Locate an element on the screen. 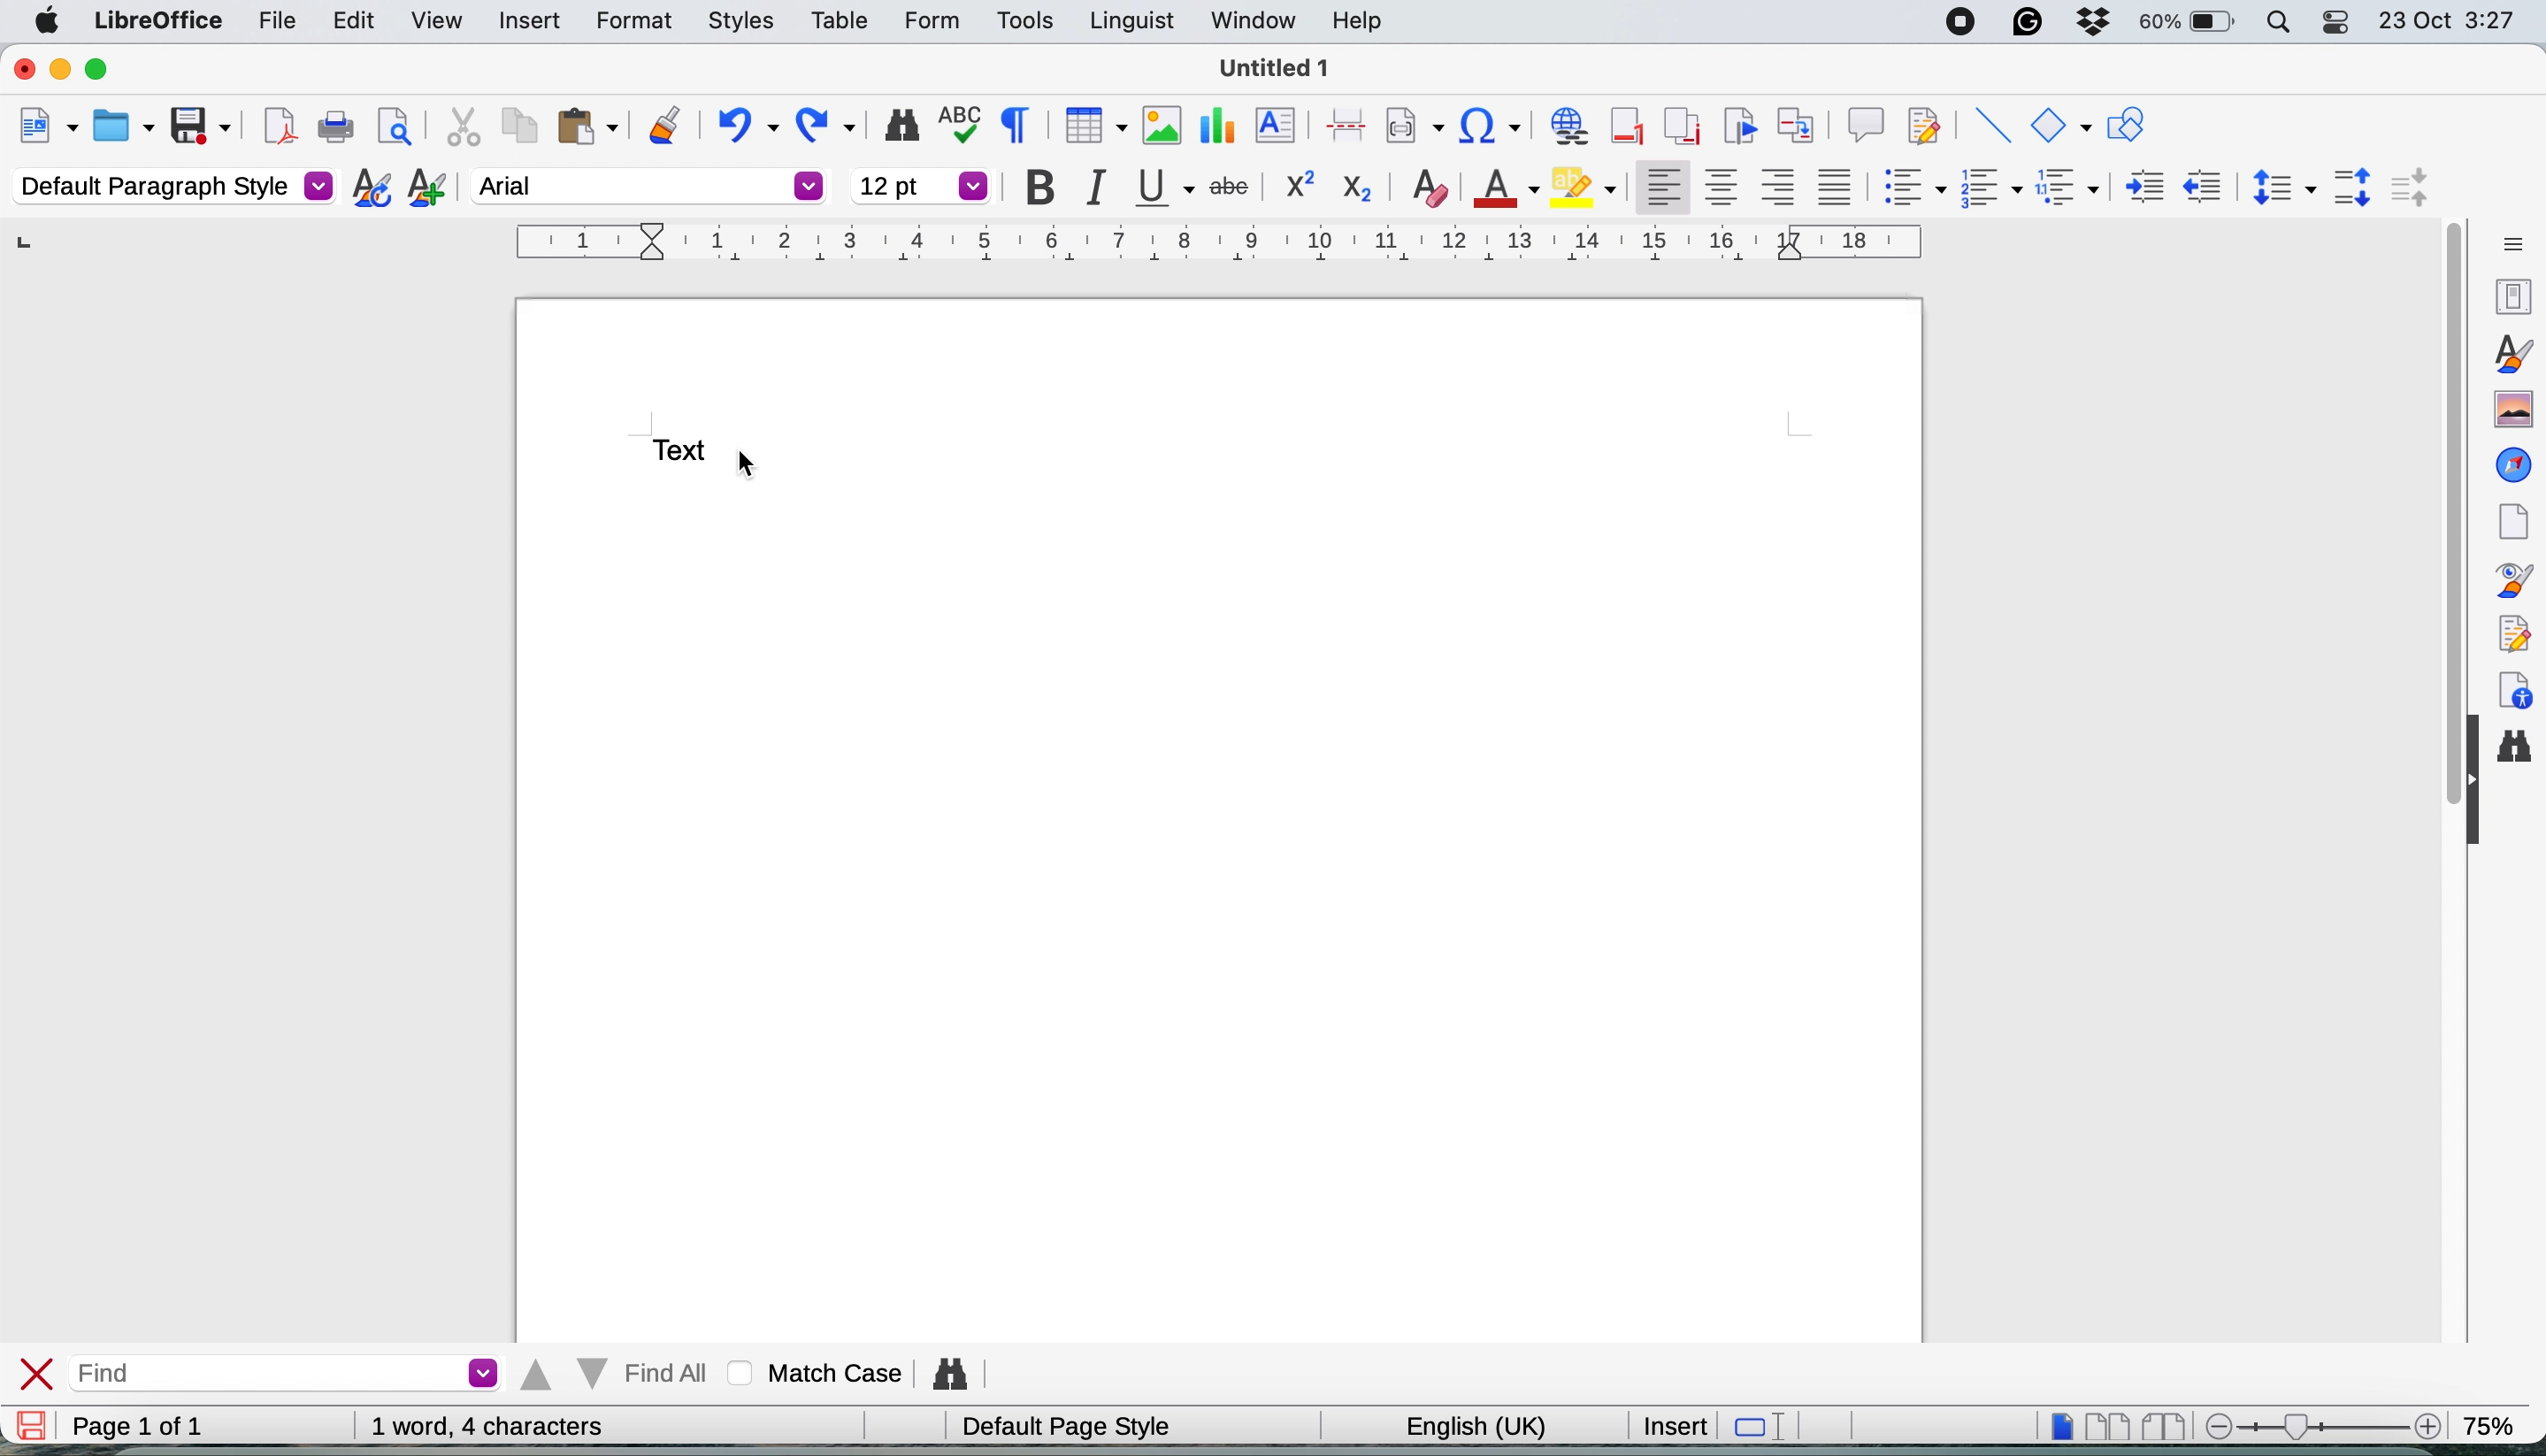 This screenshot has width=2546, height=1456. print preview is located at coordinates (393, 130).